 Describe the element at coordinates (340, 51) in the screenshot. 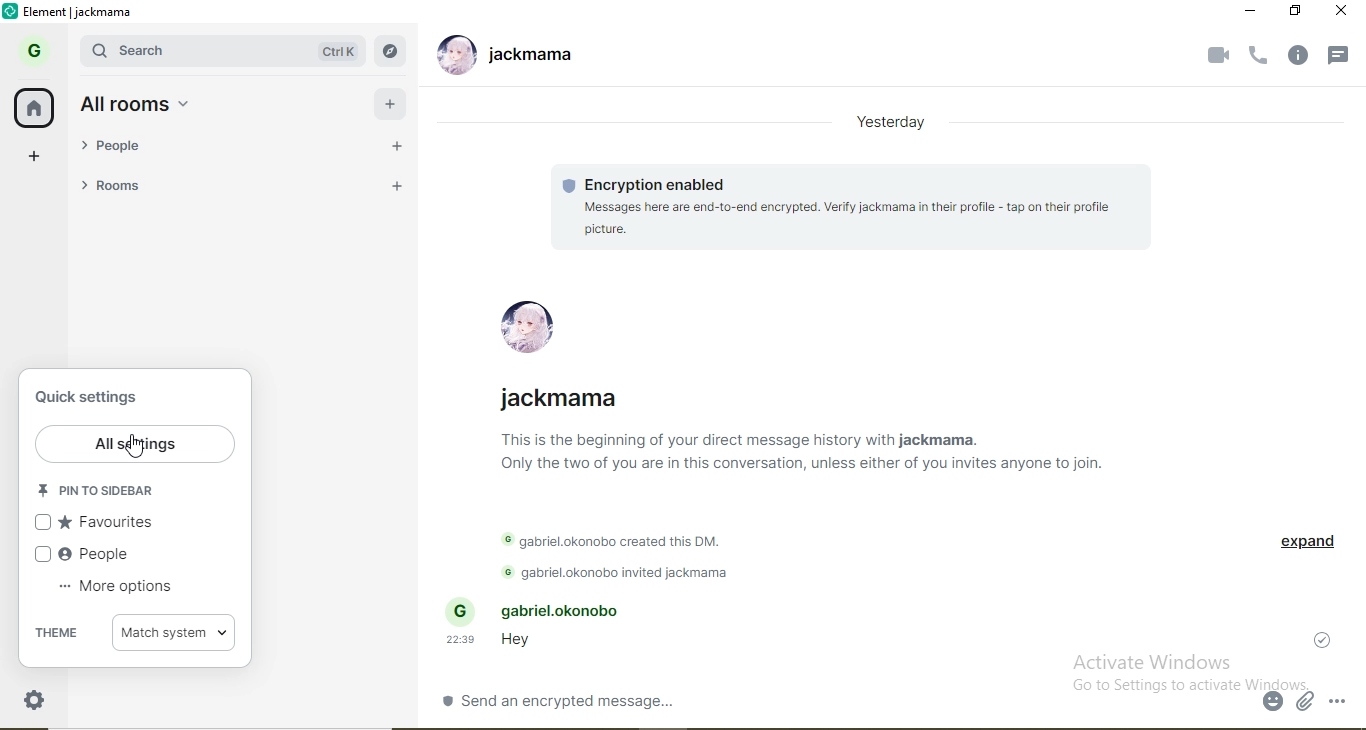

I see `ctrl+k` at that location.